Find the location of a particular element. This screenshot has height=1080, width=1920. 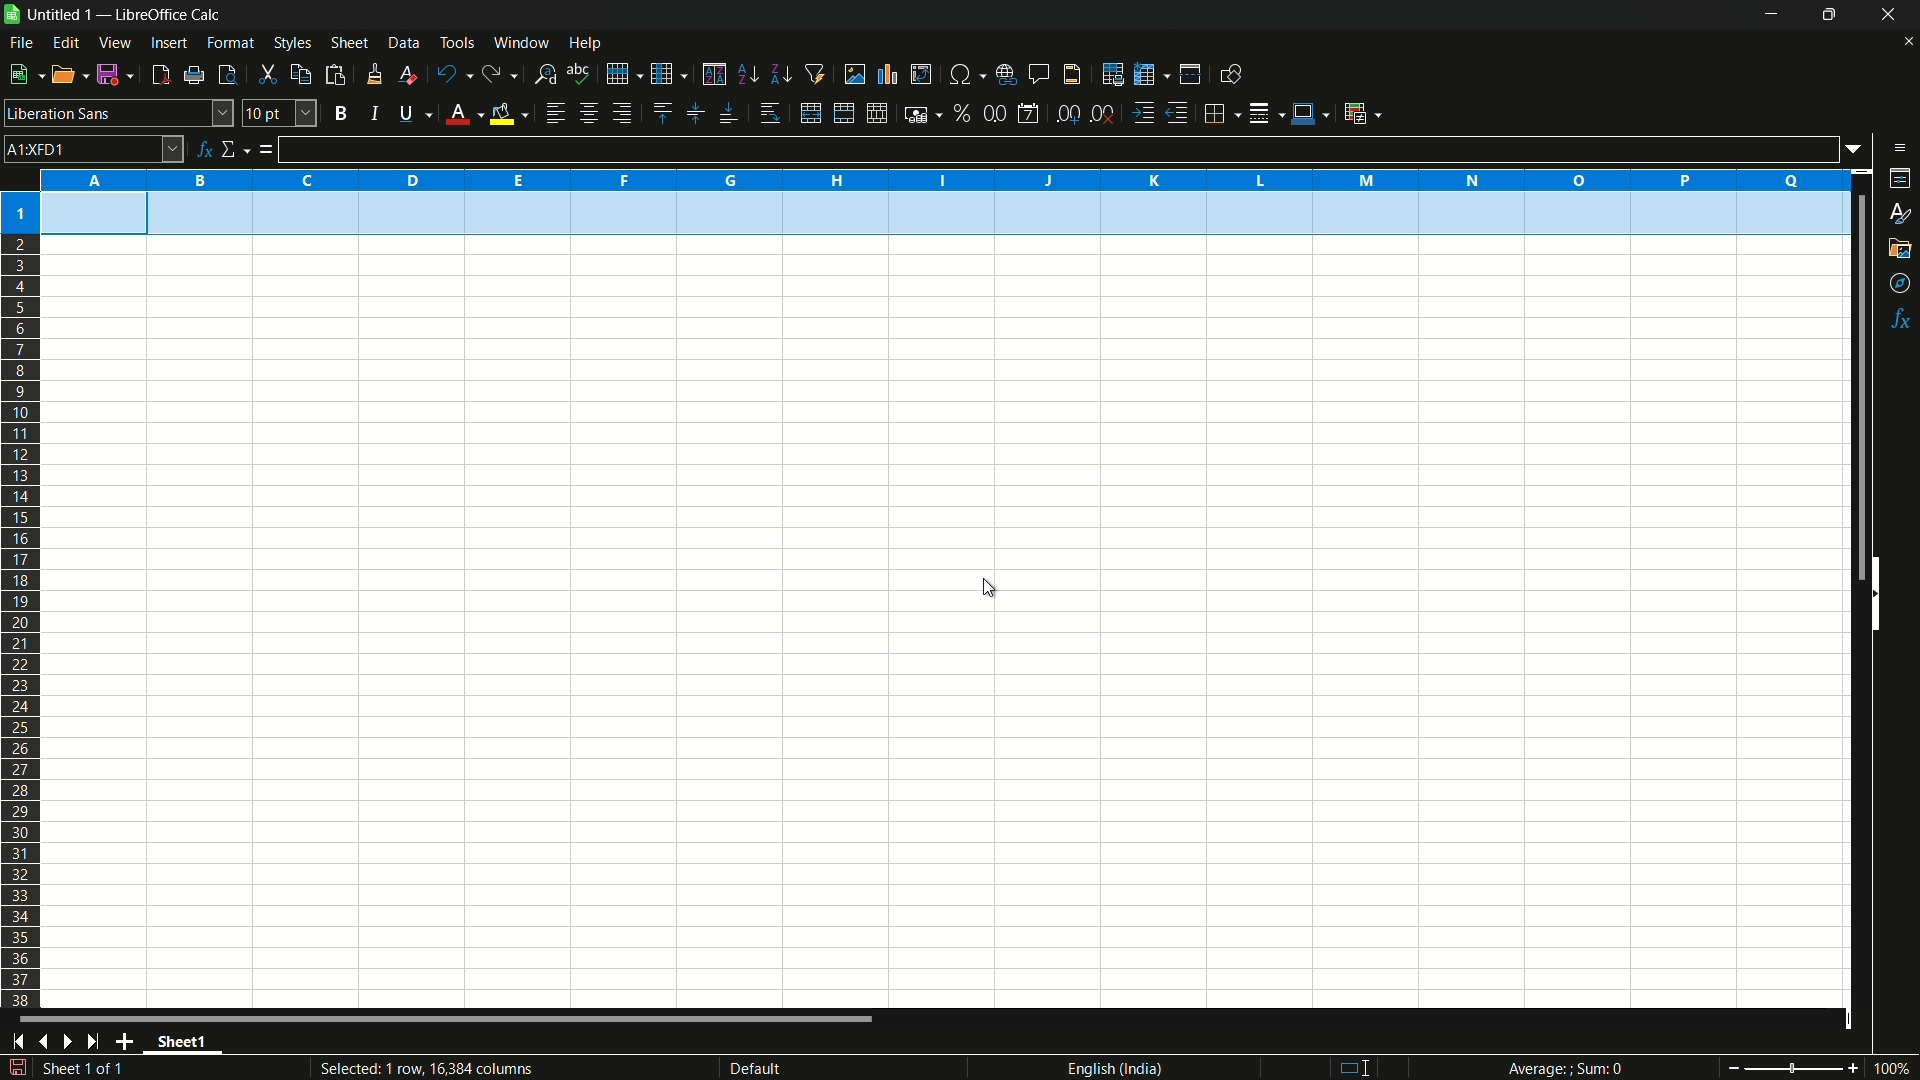

font size is located at coordinates (280, 113).